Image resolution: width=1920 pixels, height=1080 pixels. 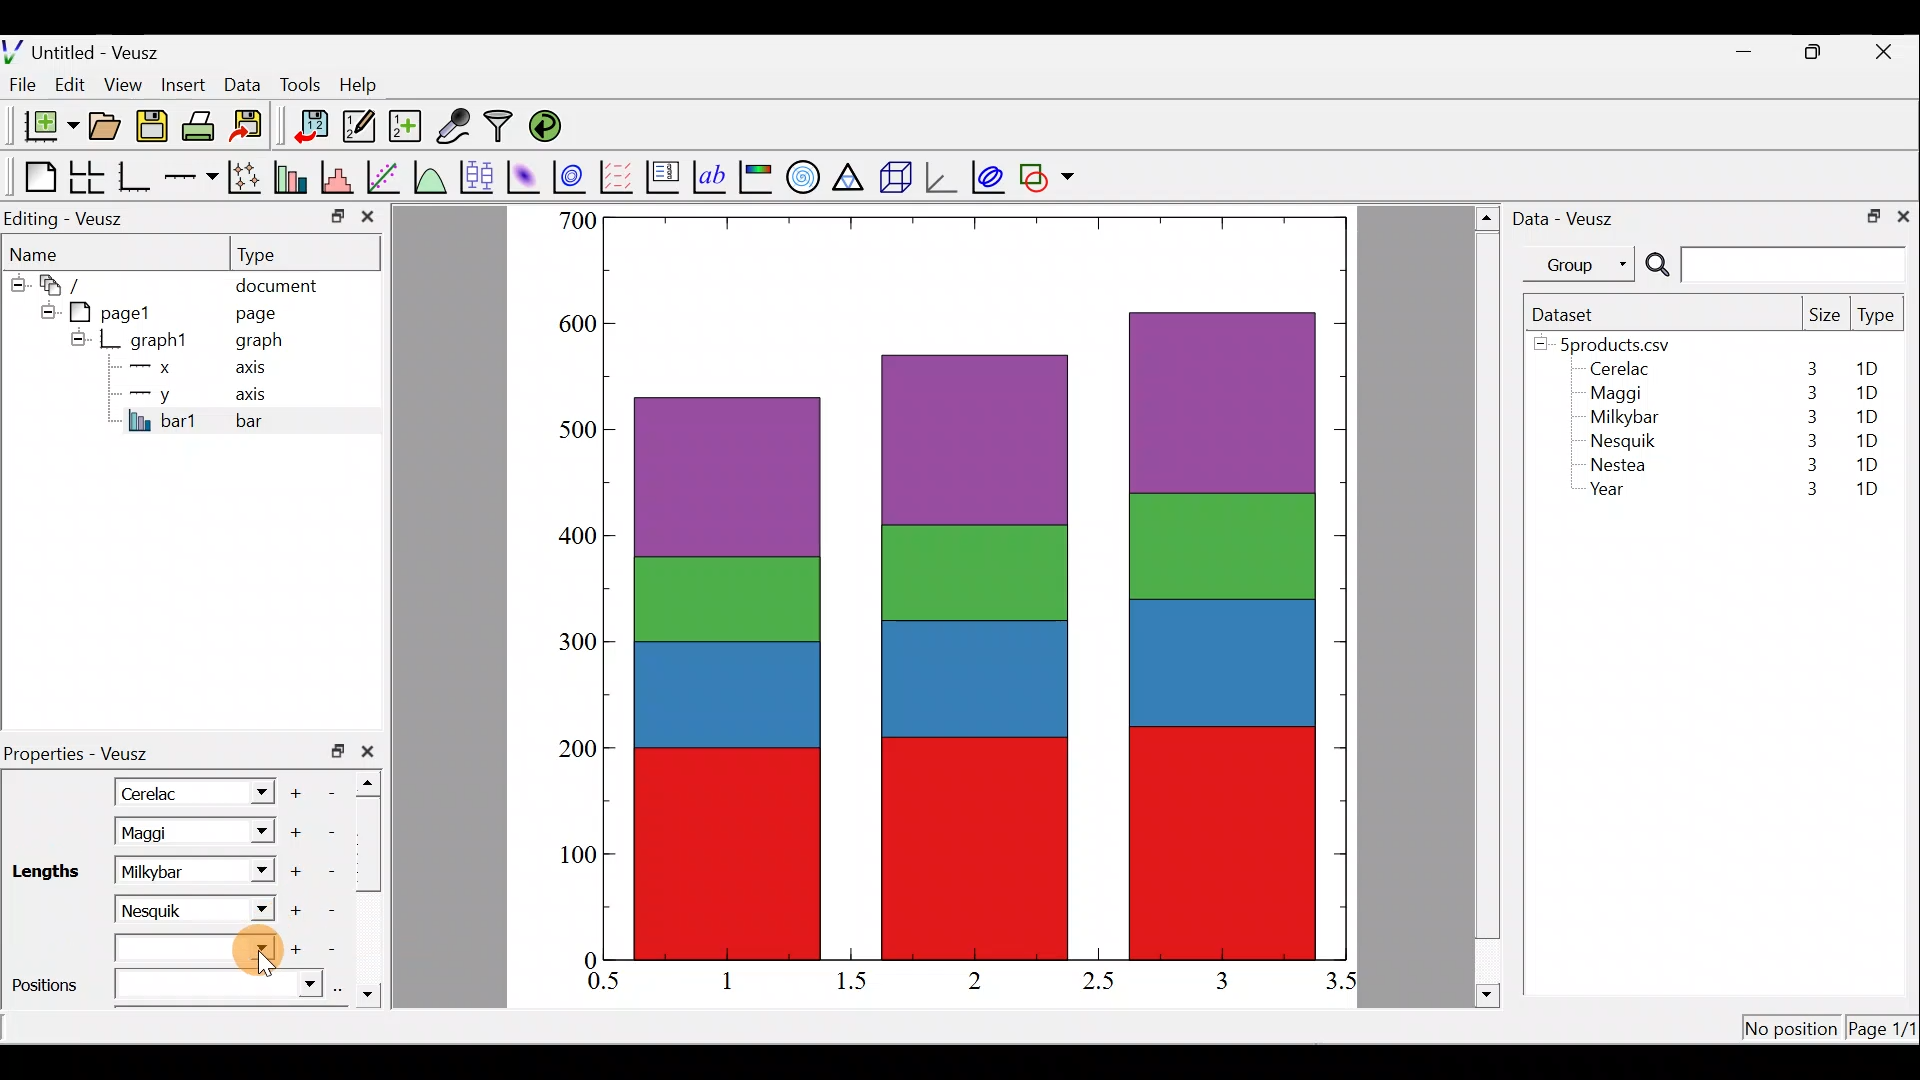 What do you see at coordinates (70, 83) in the screenshot?
I see `Edit` at bounding box center [70, 83].